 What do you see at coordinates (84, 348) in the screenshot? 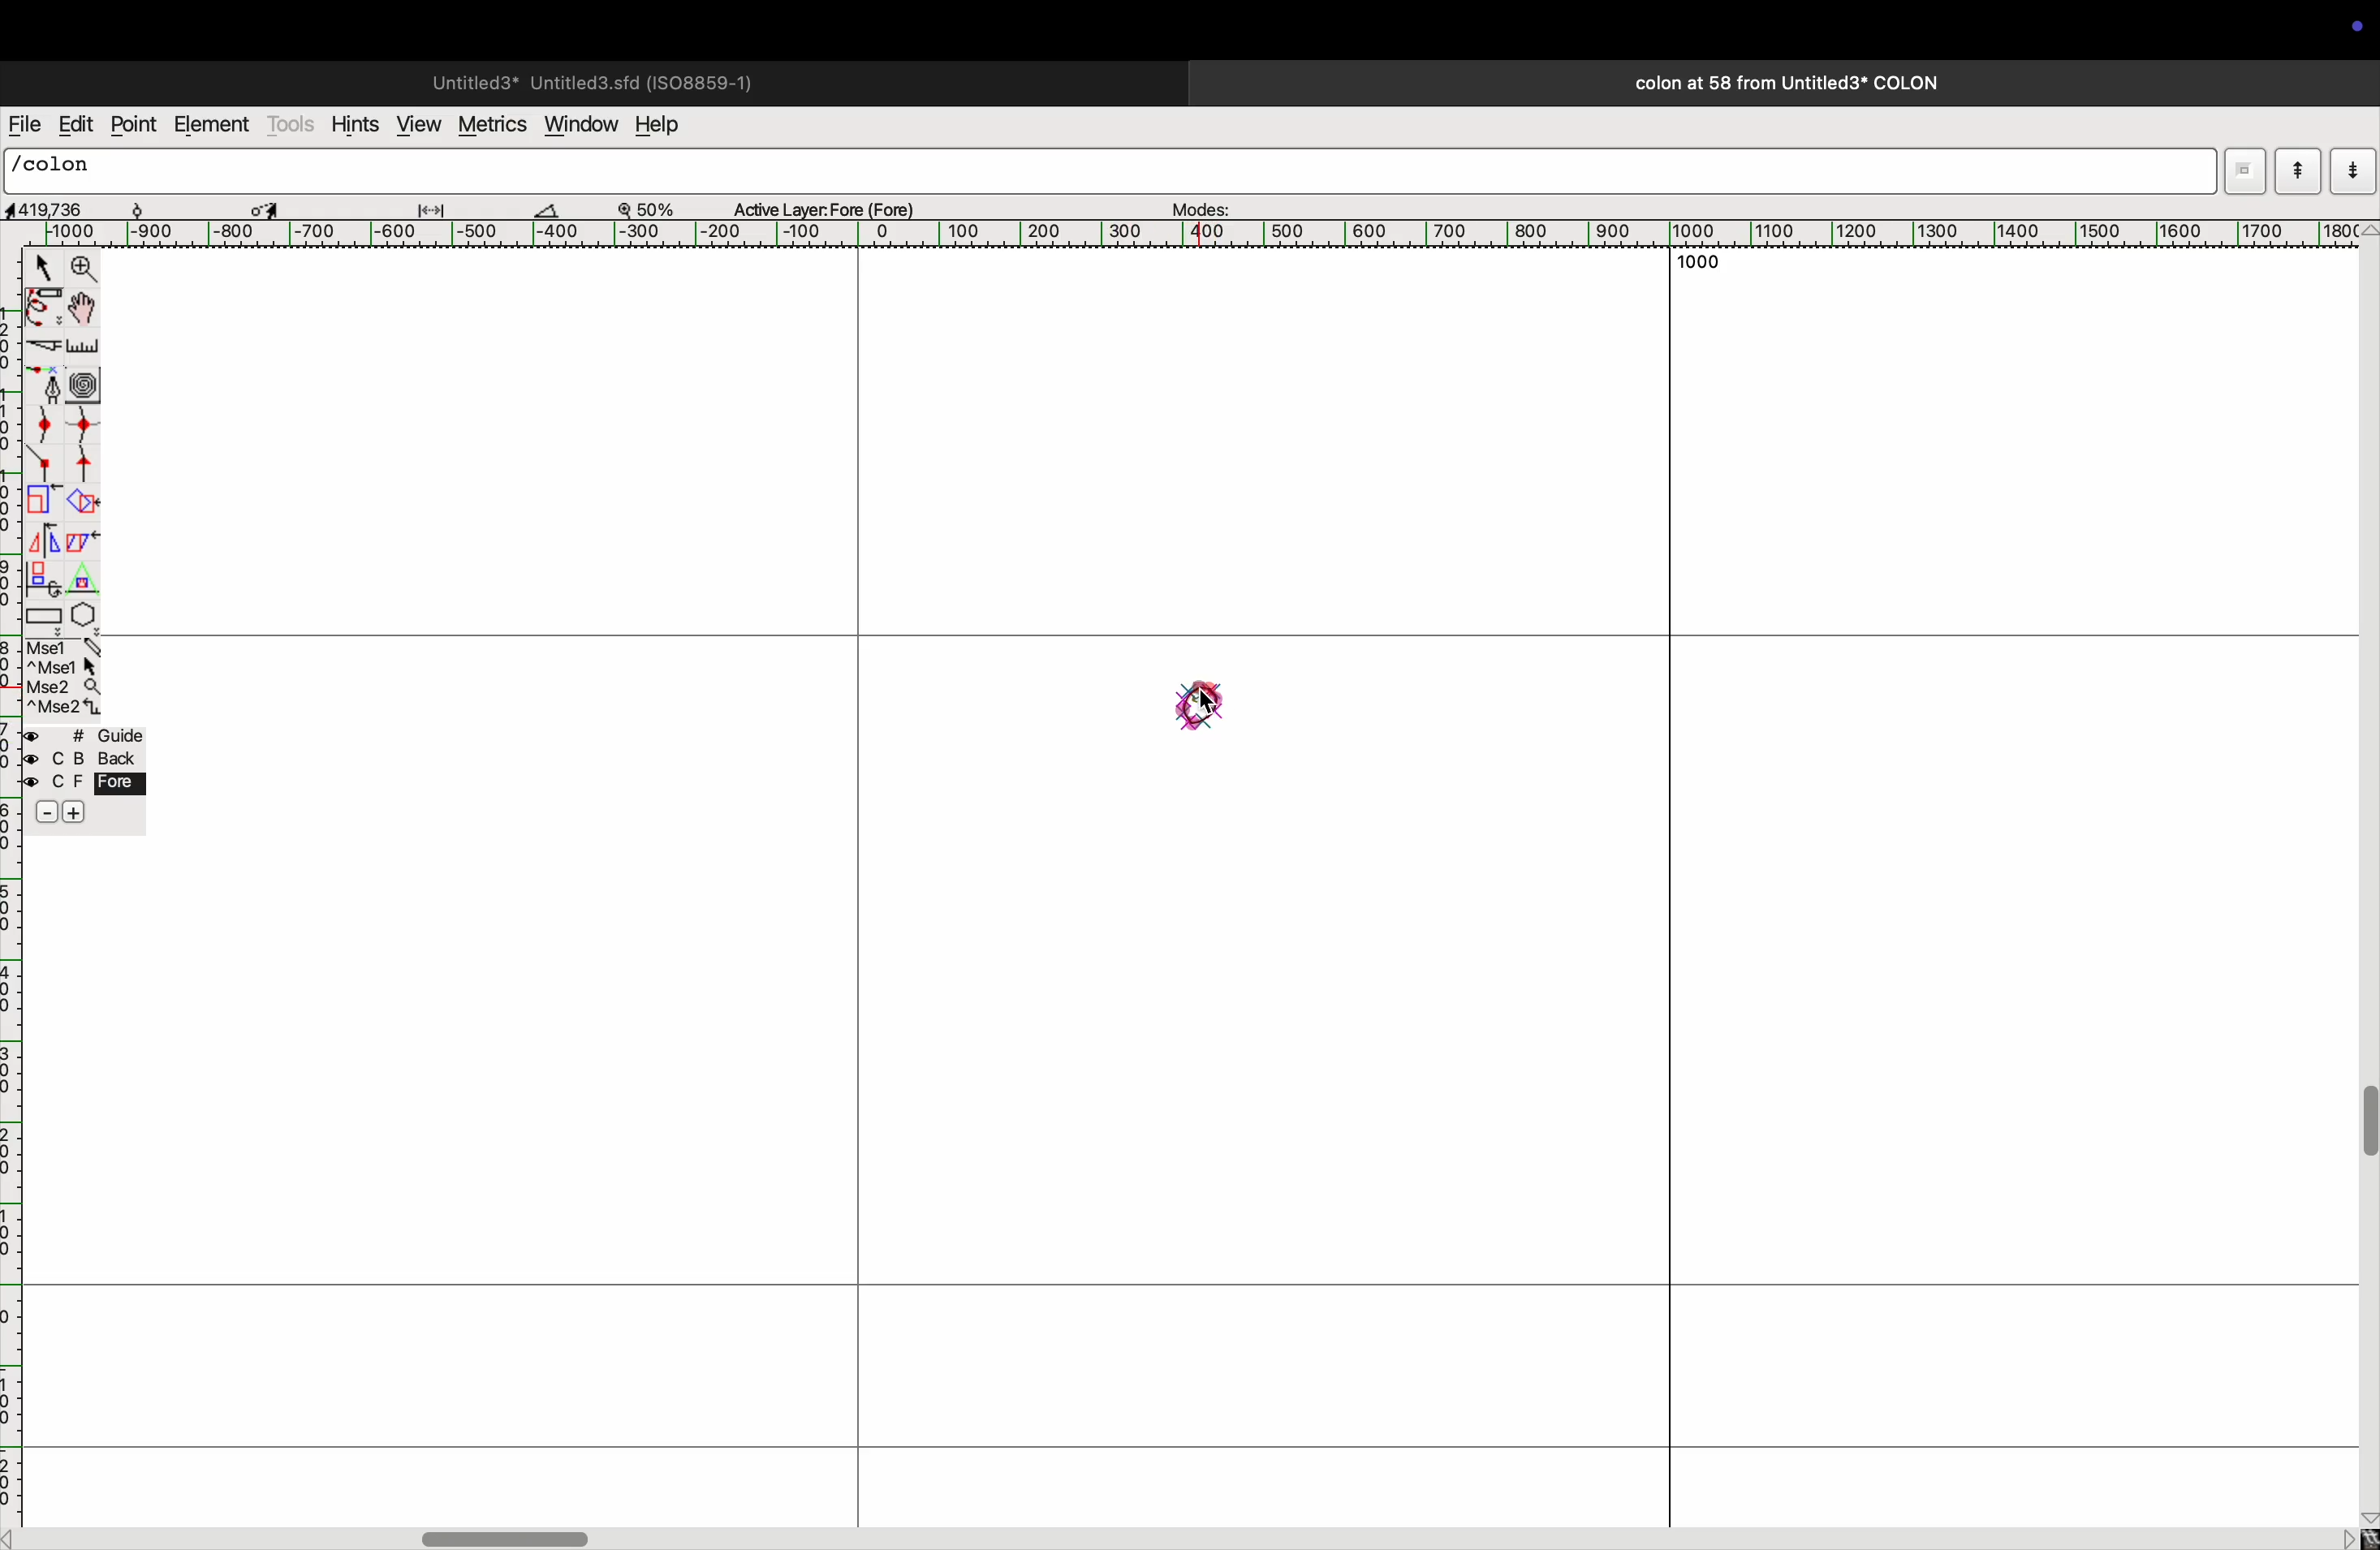
I see `scale` at bounding box center [84, 348].